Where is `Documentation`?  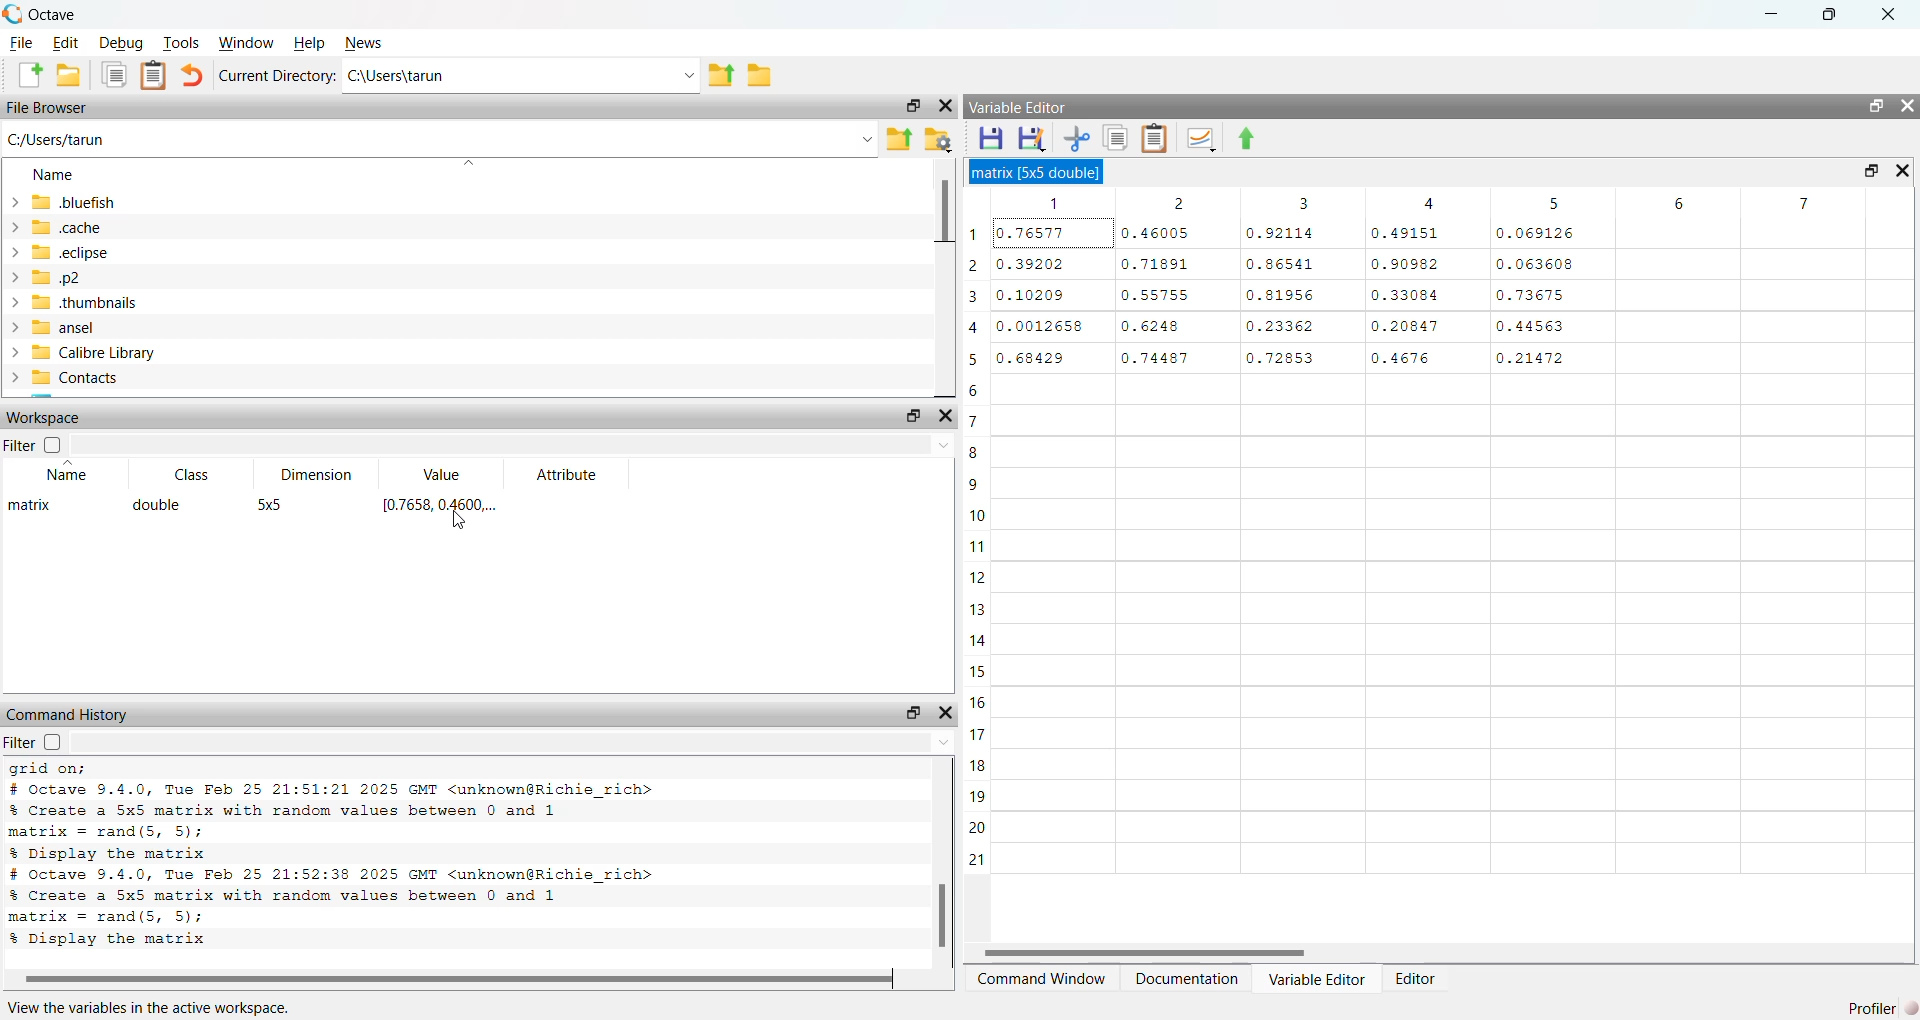
Documentation is located at coordinates (1185, 982).